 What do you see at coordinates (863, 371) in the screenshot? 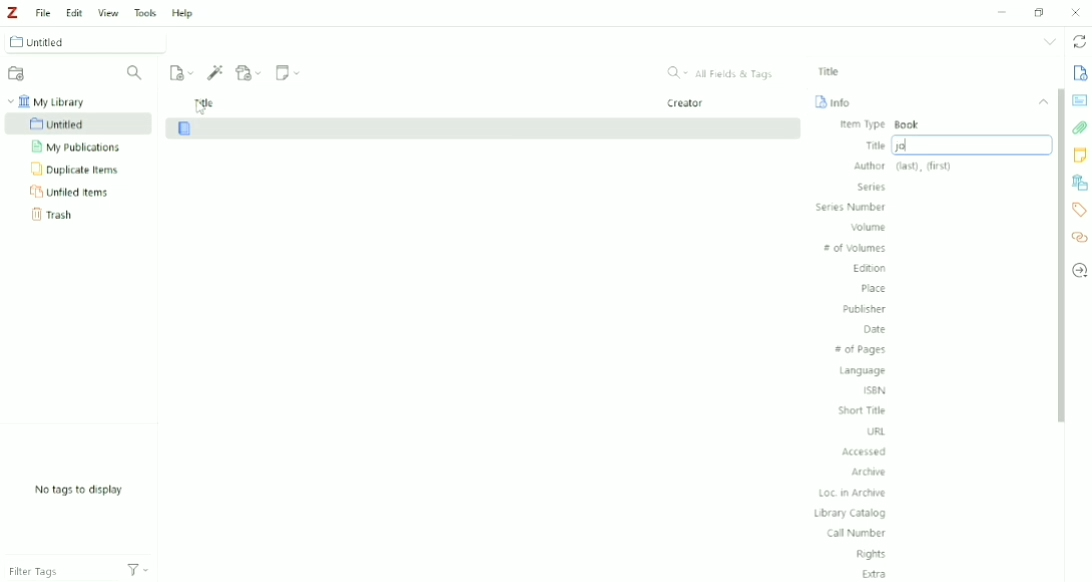
I see `Language` at bounding box center [863, 371].